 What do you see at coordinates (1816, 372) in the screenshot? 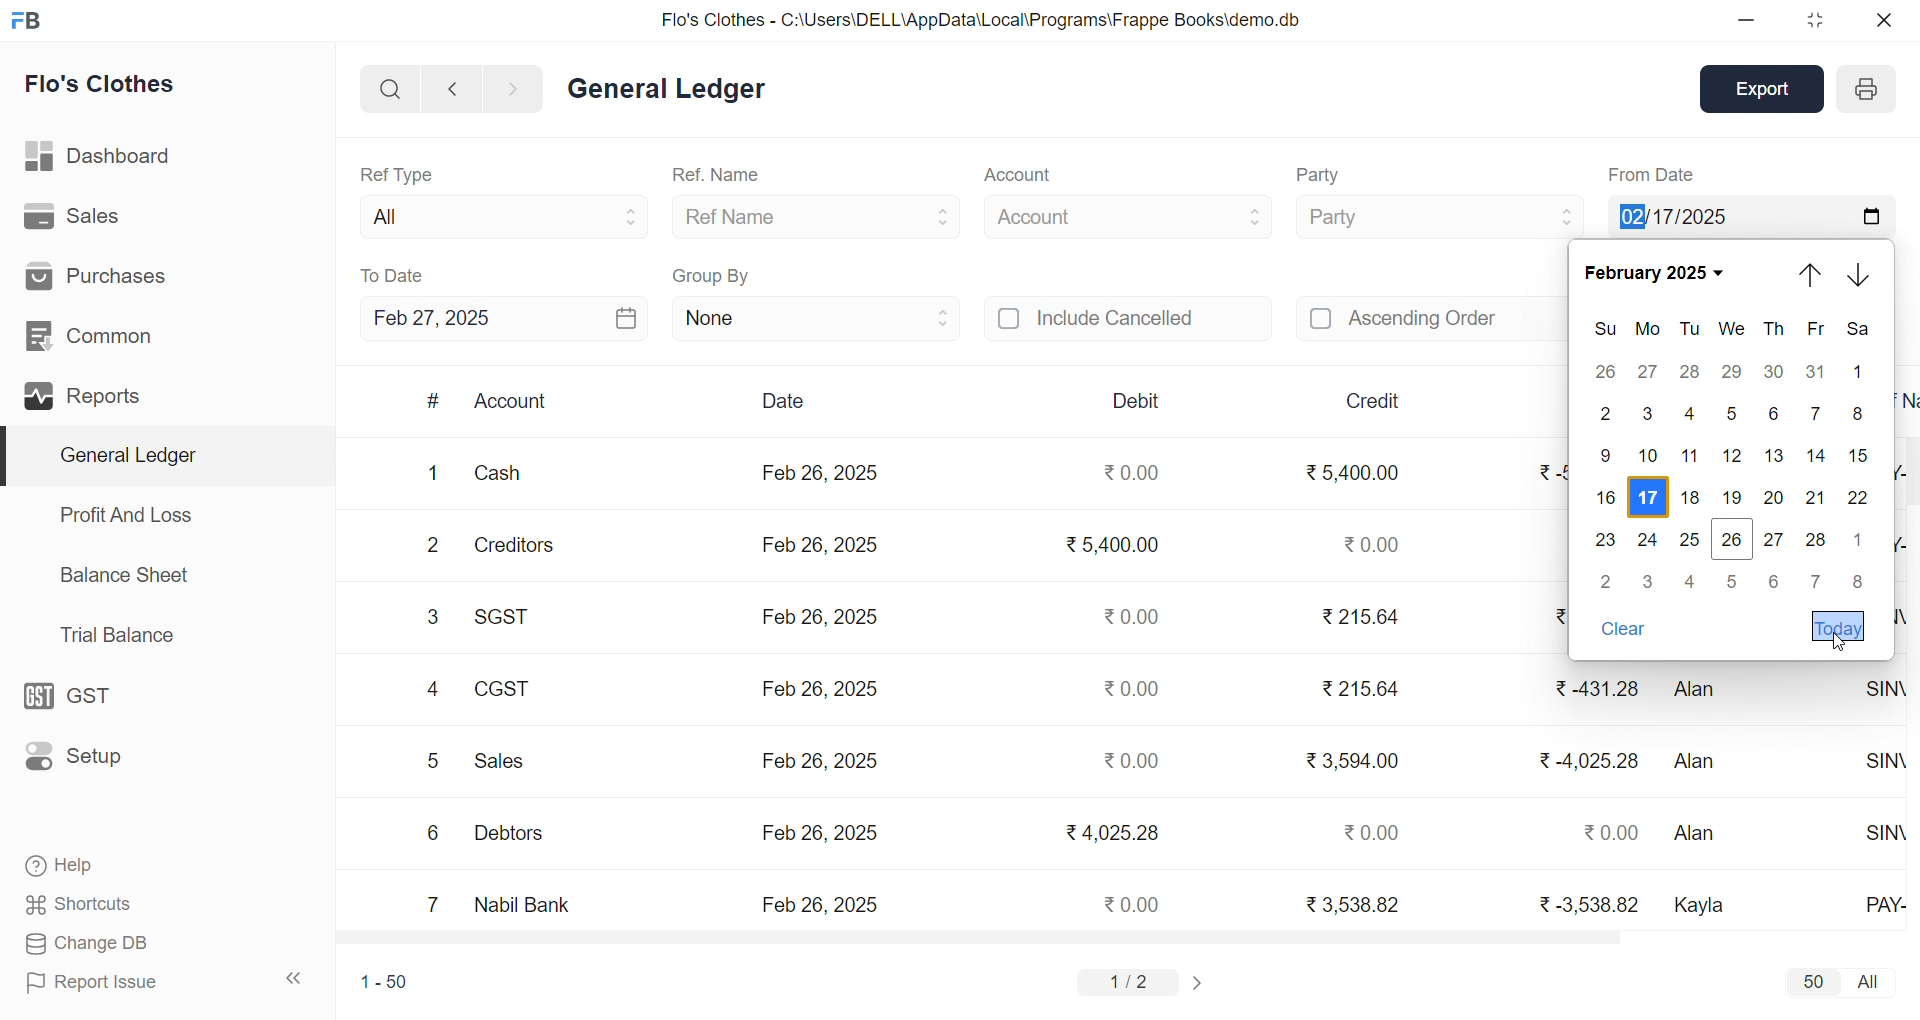
I see `31` at bounding box center [1816, 372].